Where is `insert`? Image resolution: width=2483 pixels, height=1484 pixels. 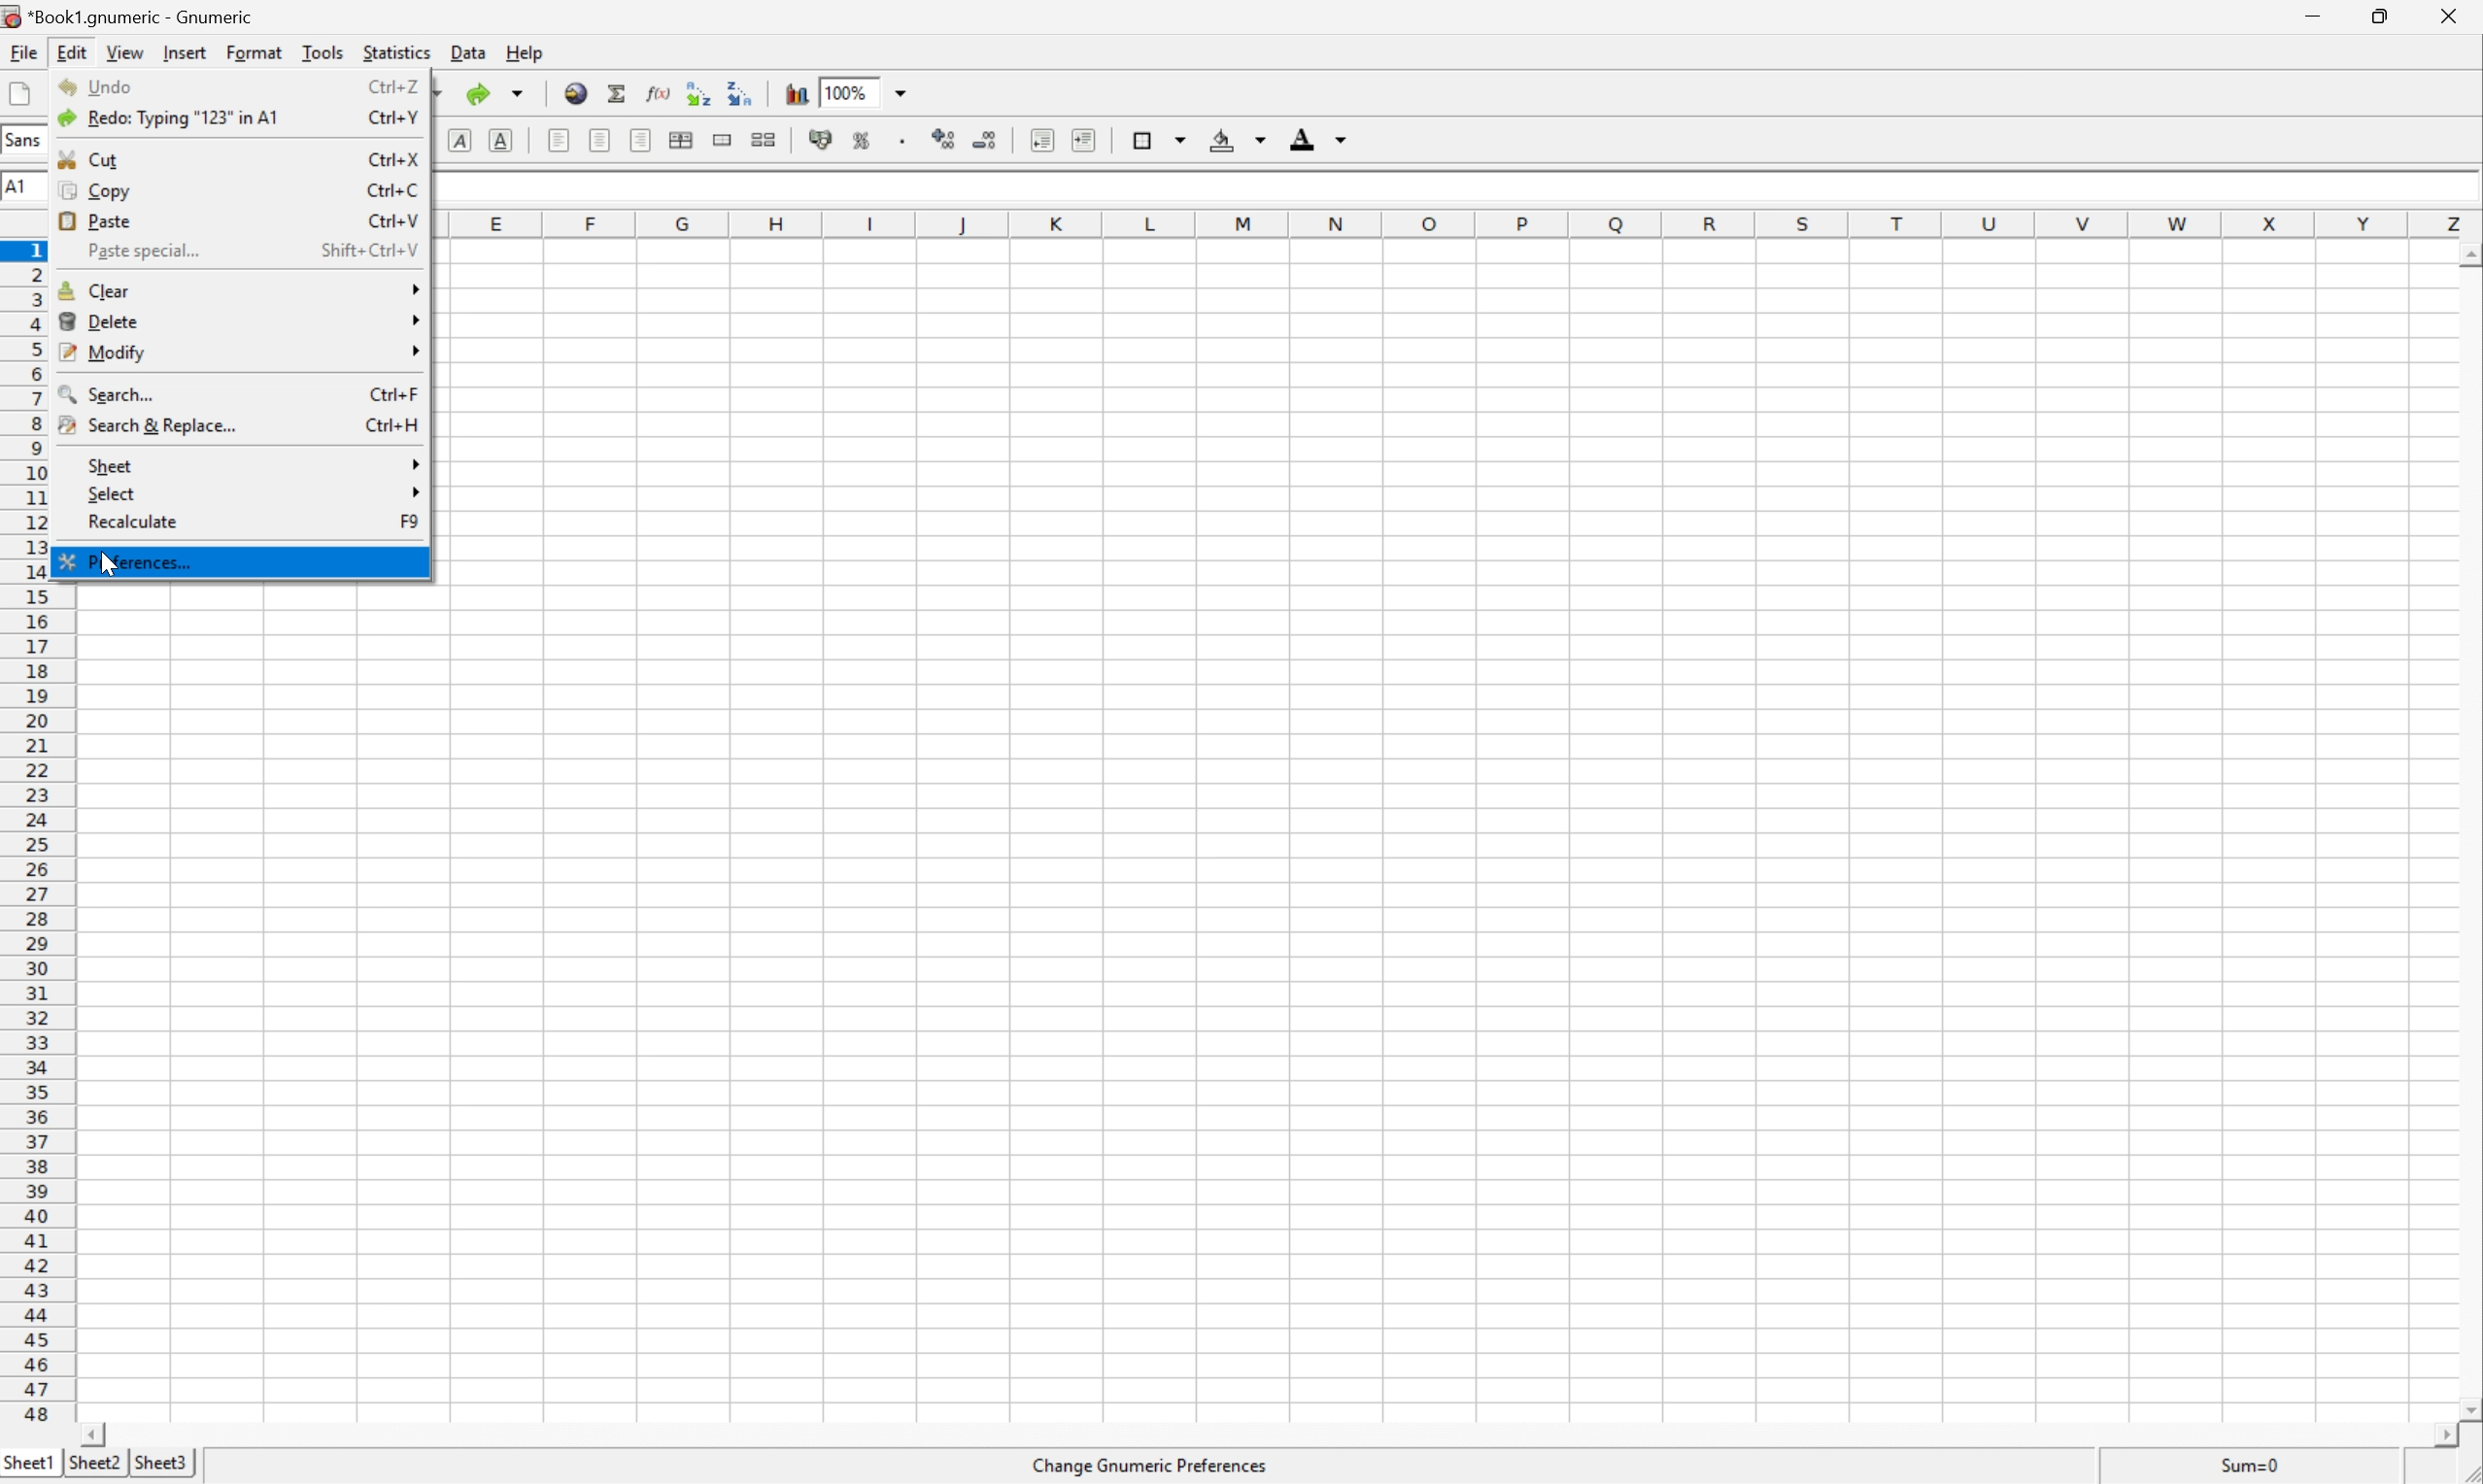 insert is located at coordinates (185, 54).